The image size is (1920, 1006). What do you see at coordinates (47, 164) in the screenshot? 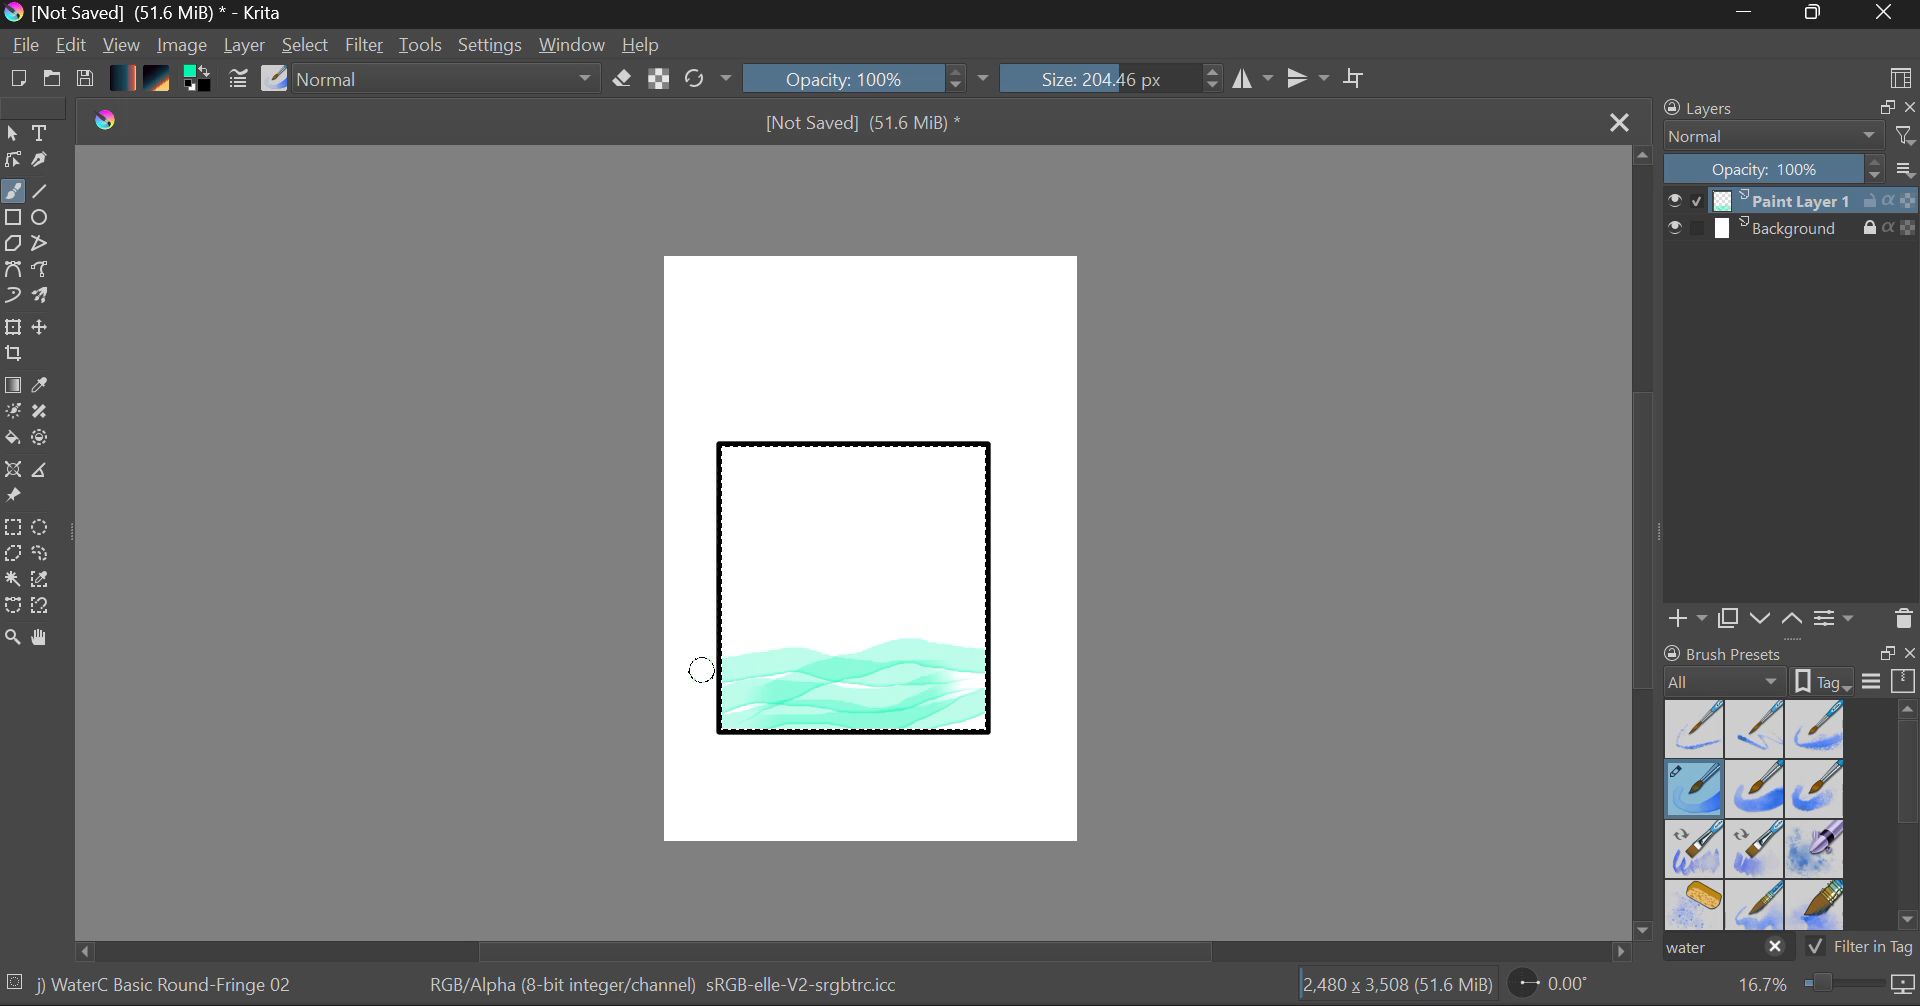
I see `Calligraphic Tool` at bounding box center [47, 164].